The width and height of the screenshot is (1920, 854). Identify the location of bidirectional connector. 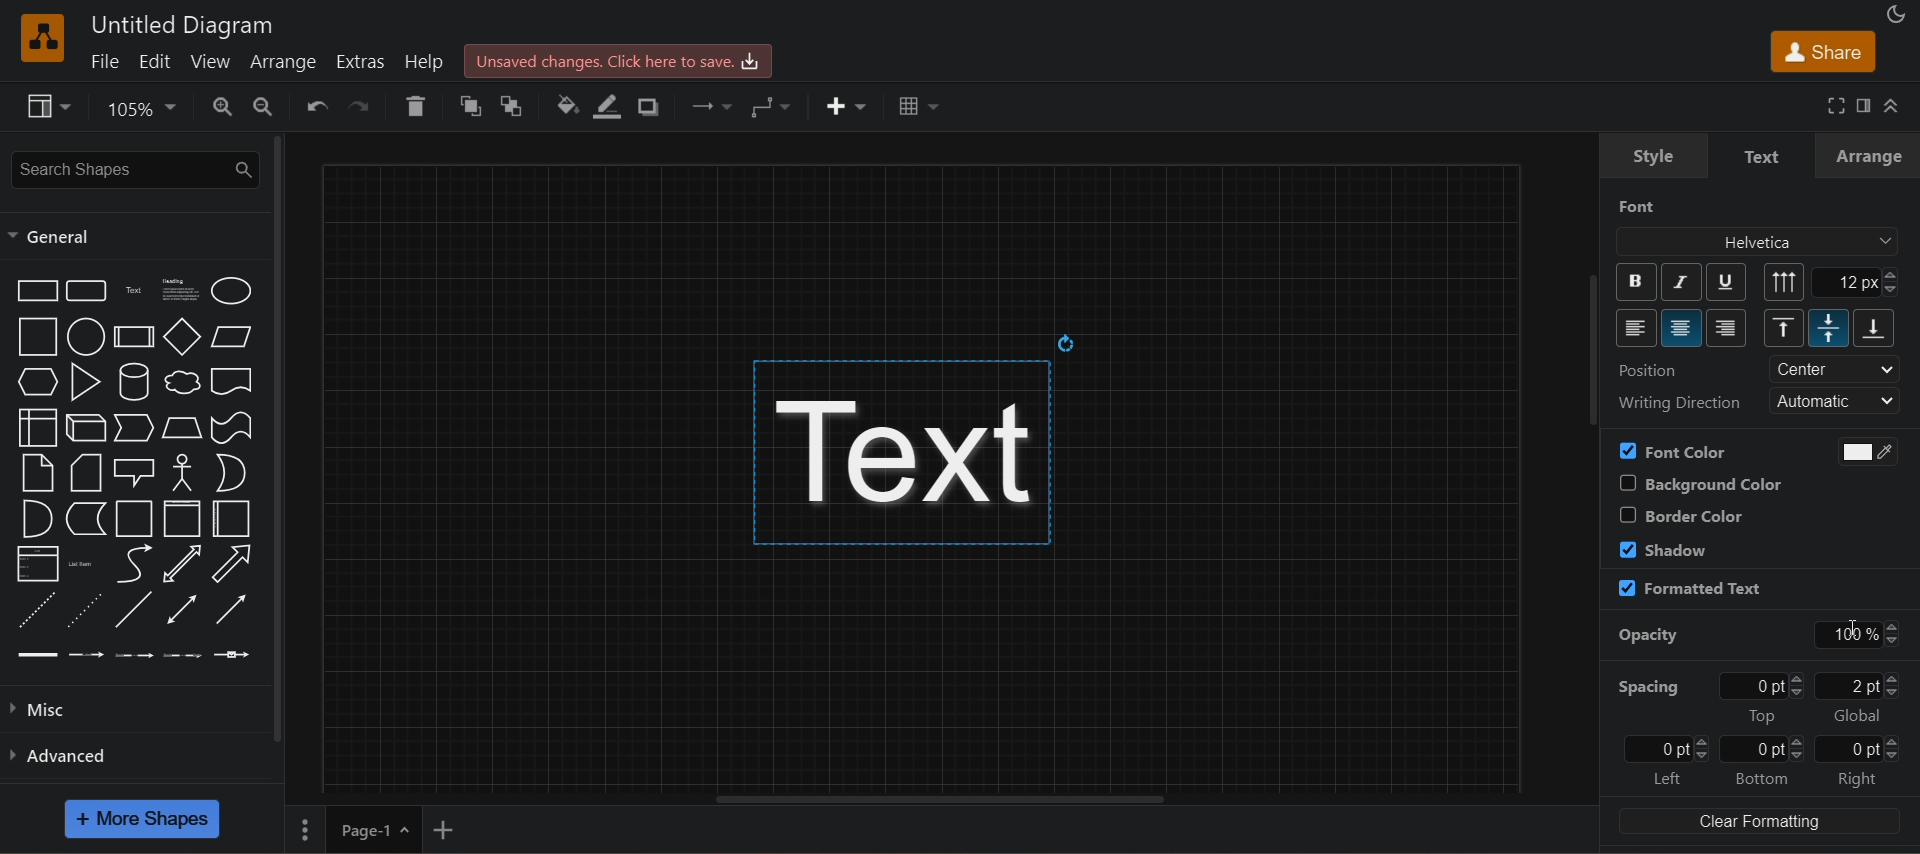
(182, 609).